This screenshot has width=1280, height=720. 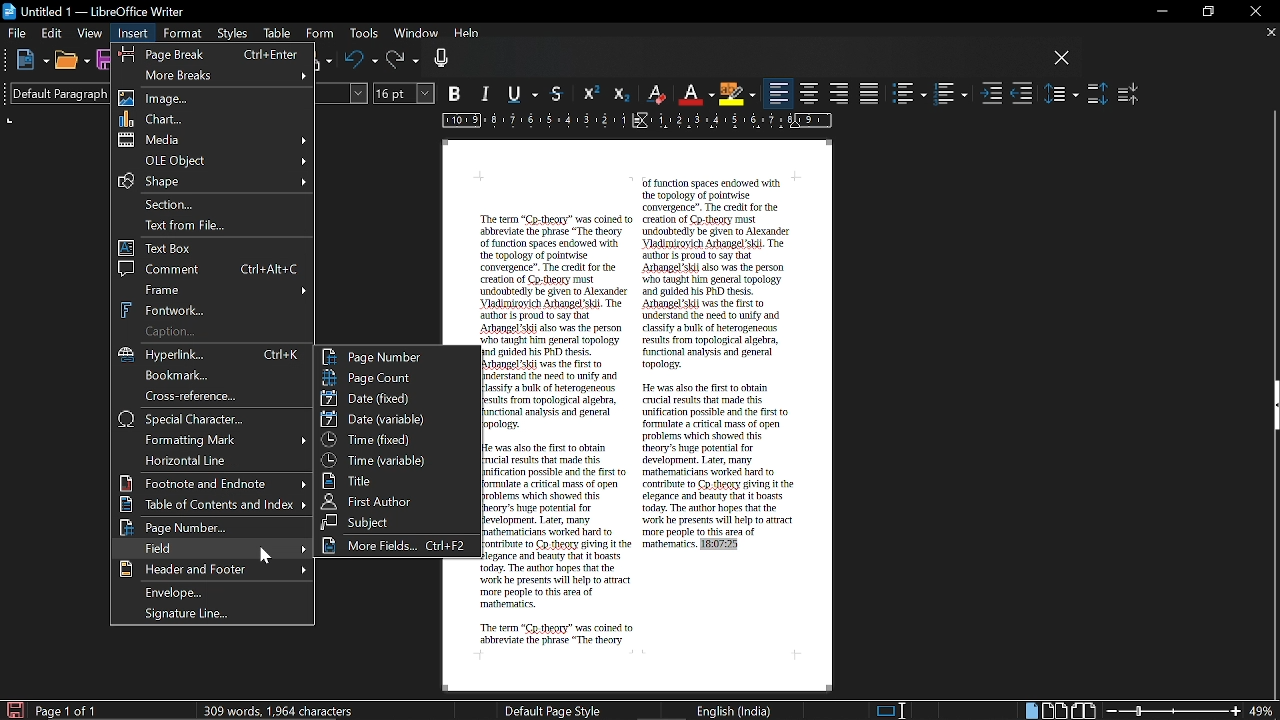 I want to click on The first author , so click(x=397, y=501).